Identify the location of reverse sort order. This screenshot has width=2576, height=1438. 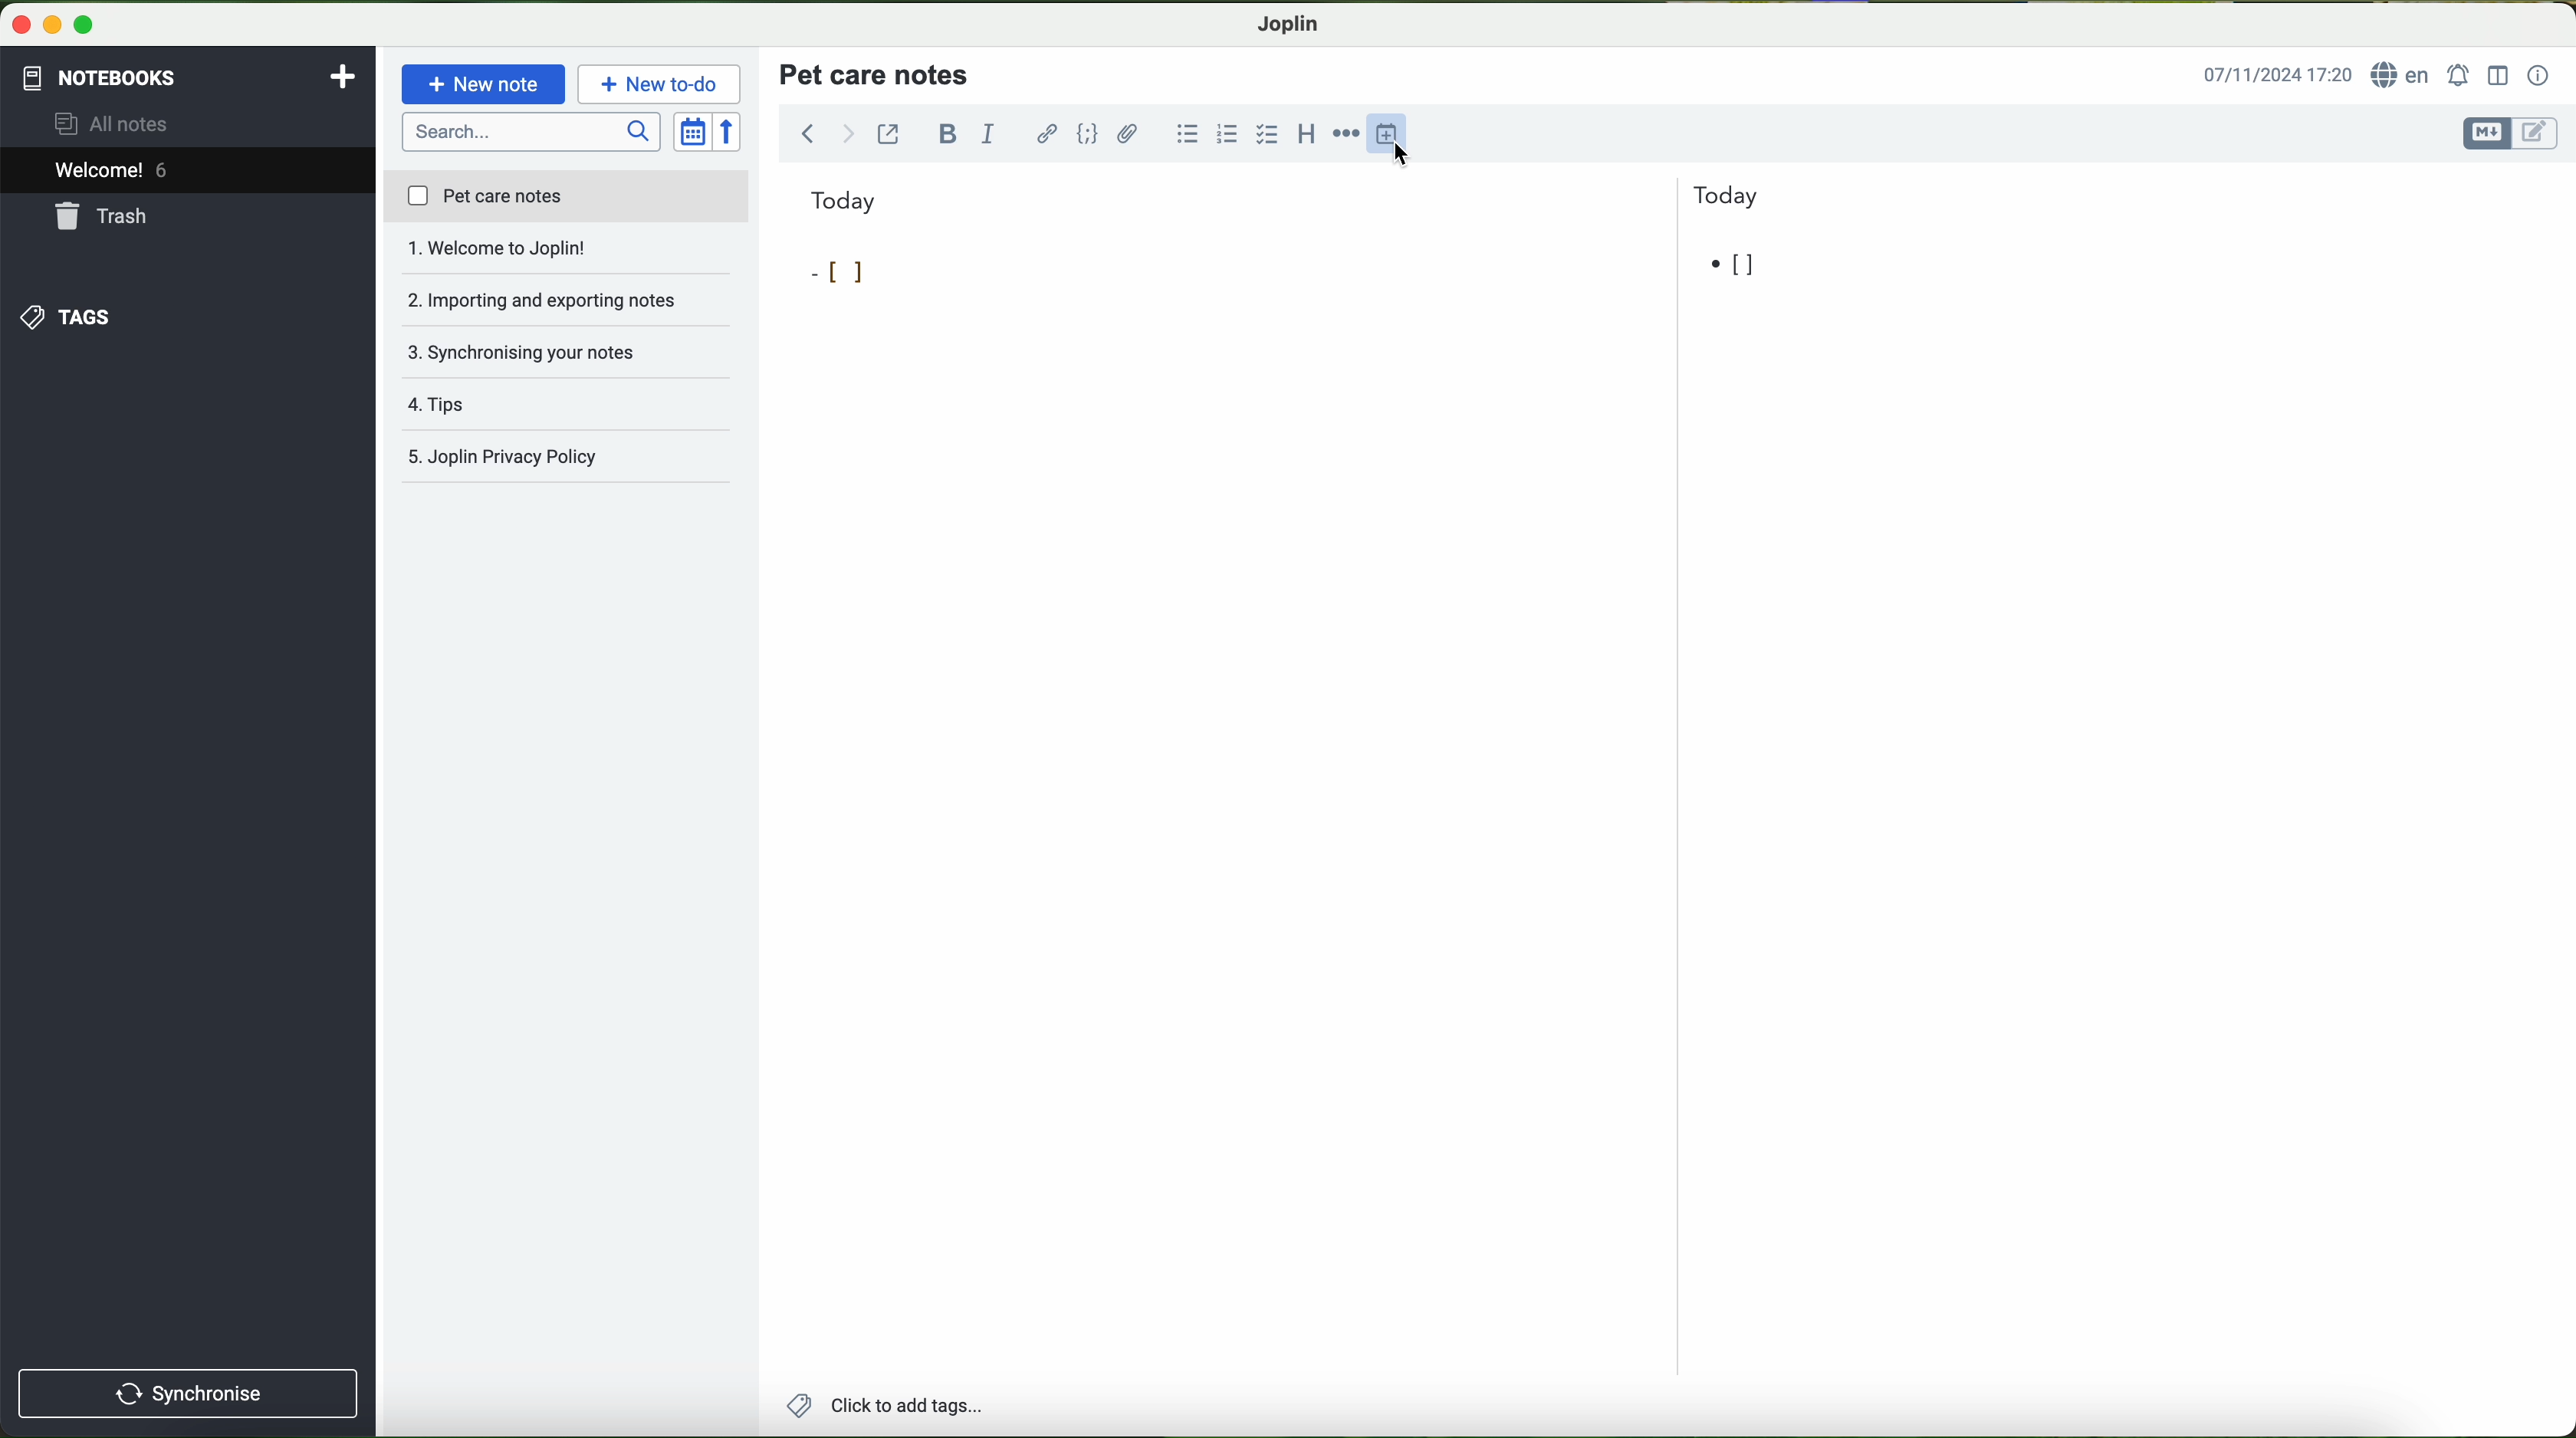
(733, 133).